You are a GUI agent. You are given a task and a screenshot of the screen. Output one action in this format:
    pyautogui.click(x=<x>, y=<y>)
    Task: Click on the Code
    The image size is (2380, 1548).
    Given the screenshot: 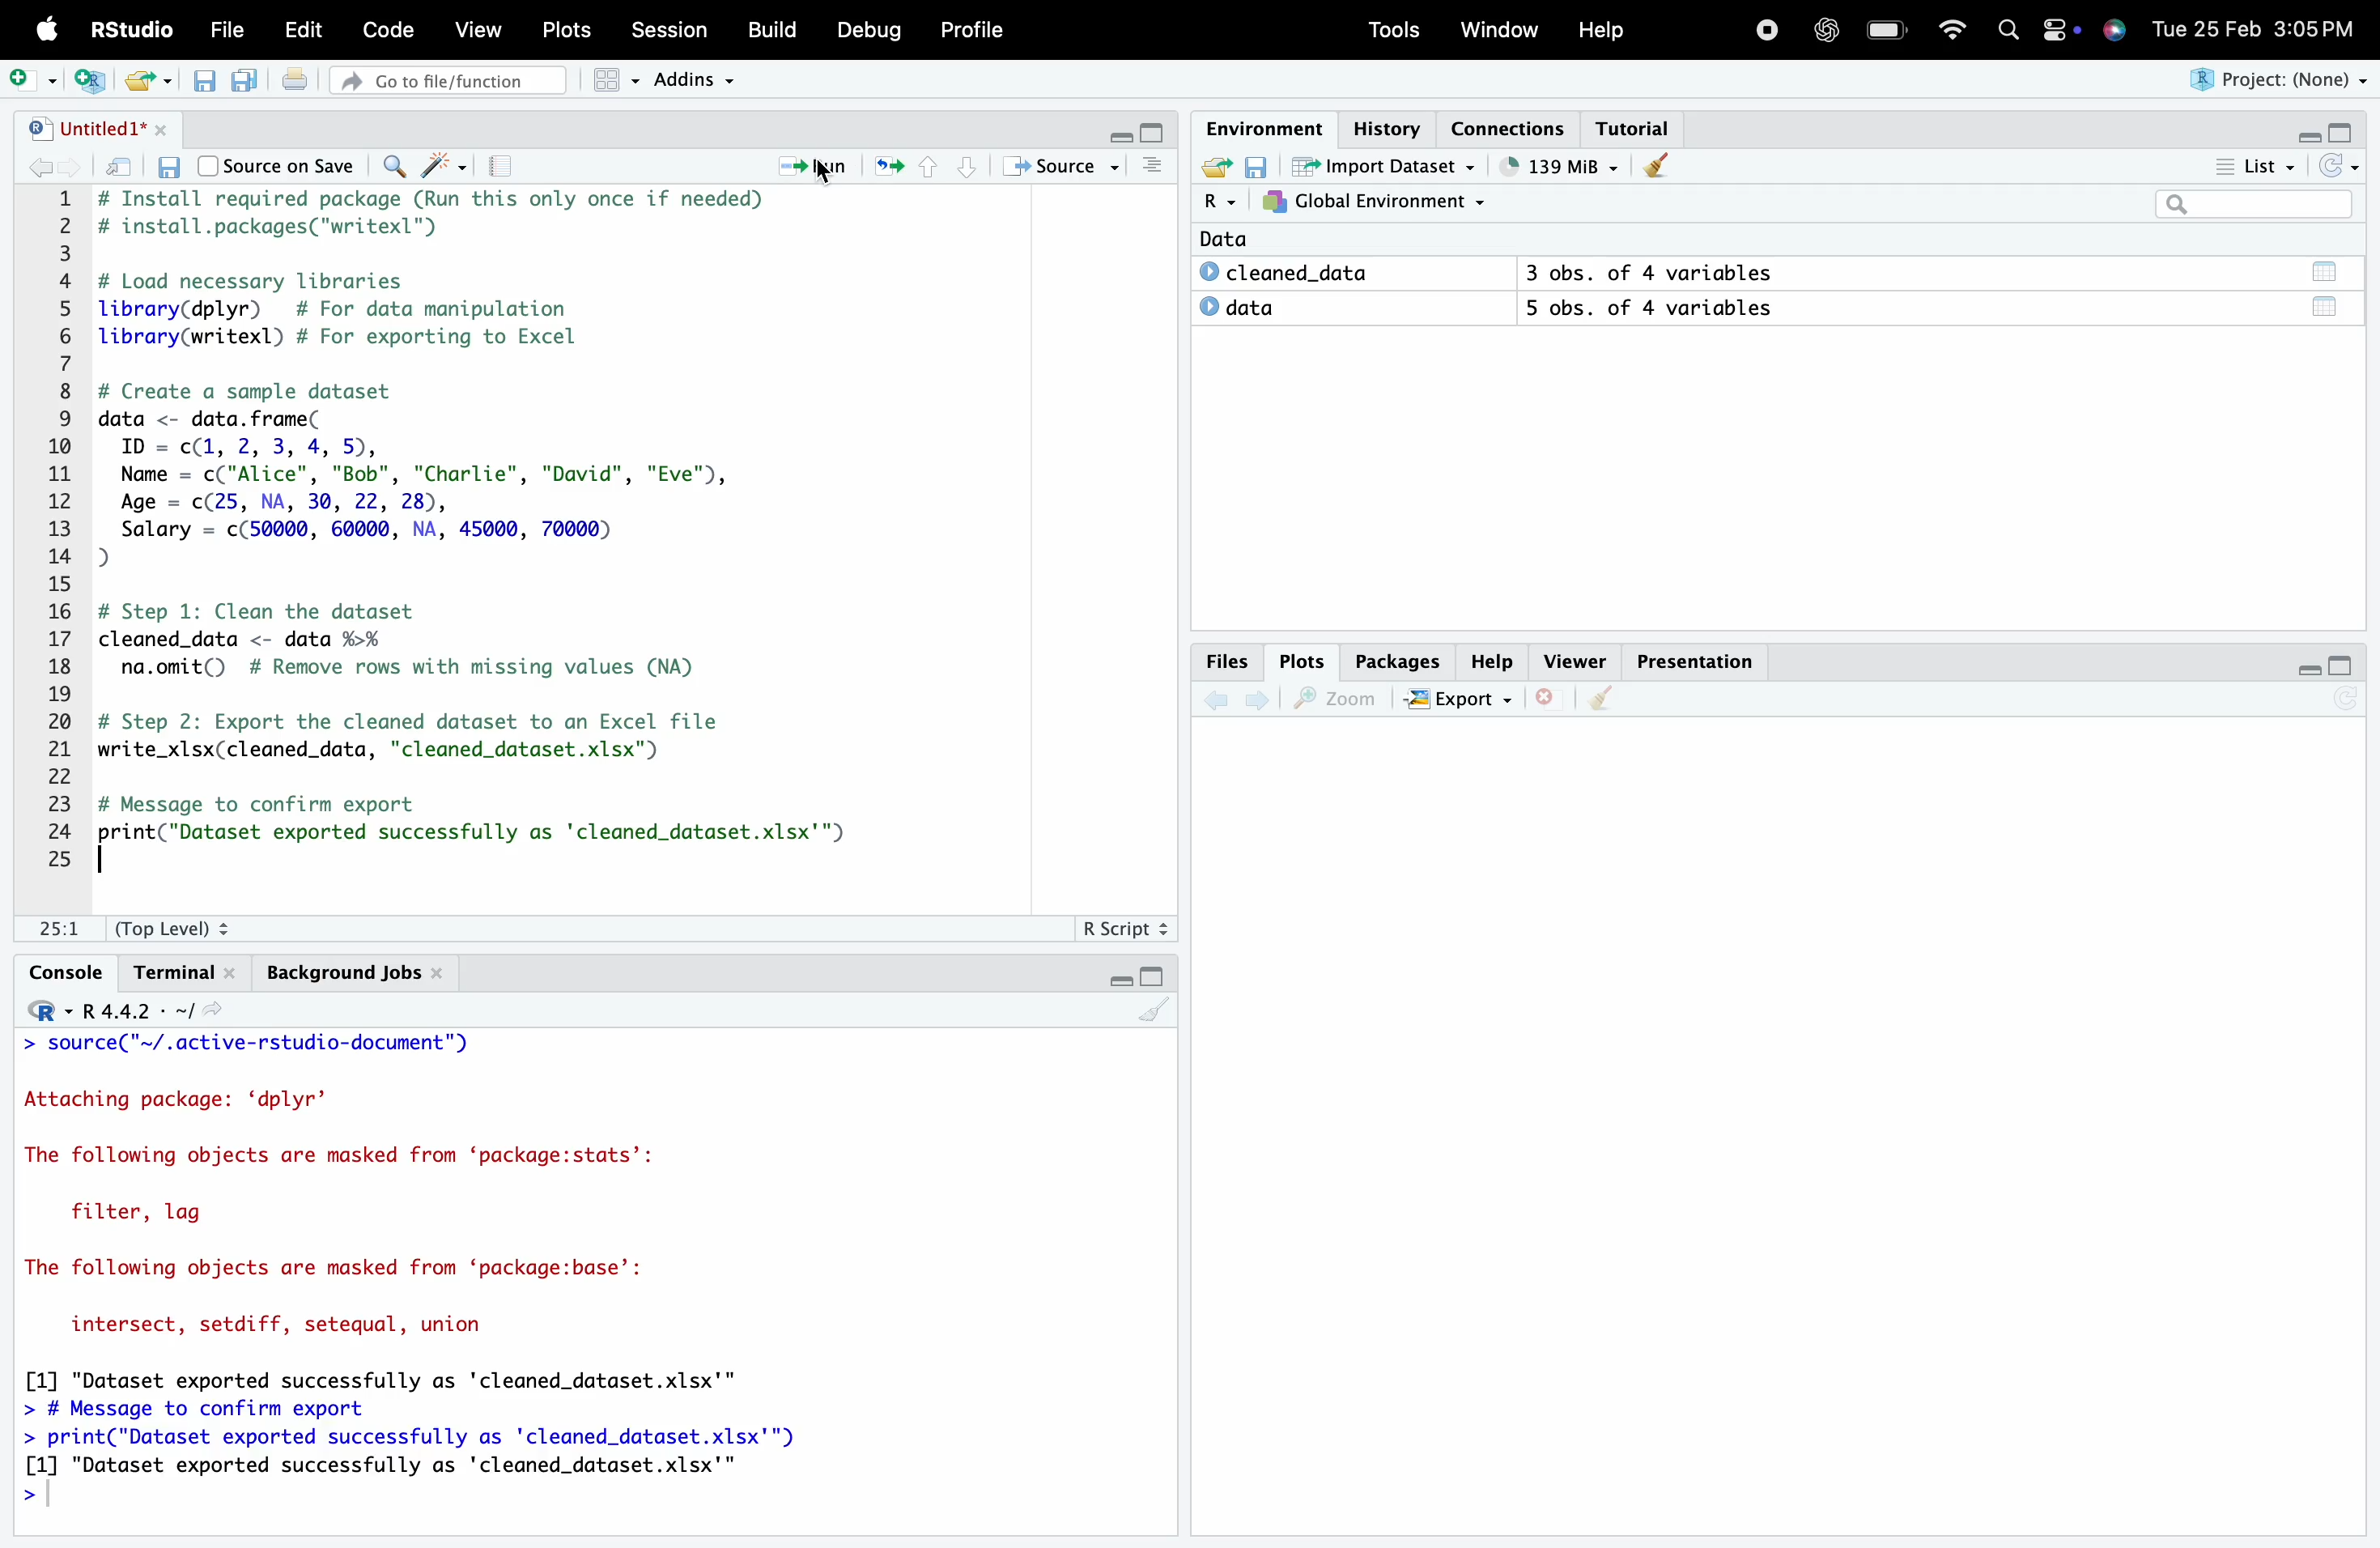 What is the action you would take?
    pyautogui.click(x=390, y=30)
    